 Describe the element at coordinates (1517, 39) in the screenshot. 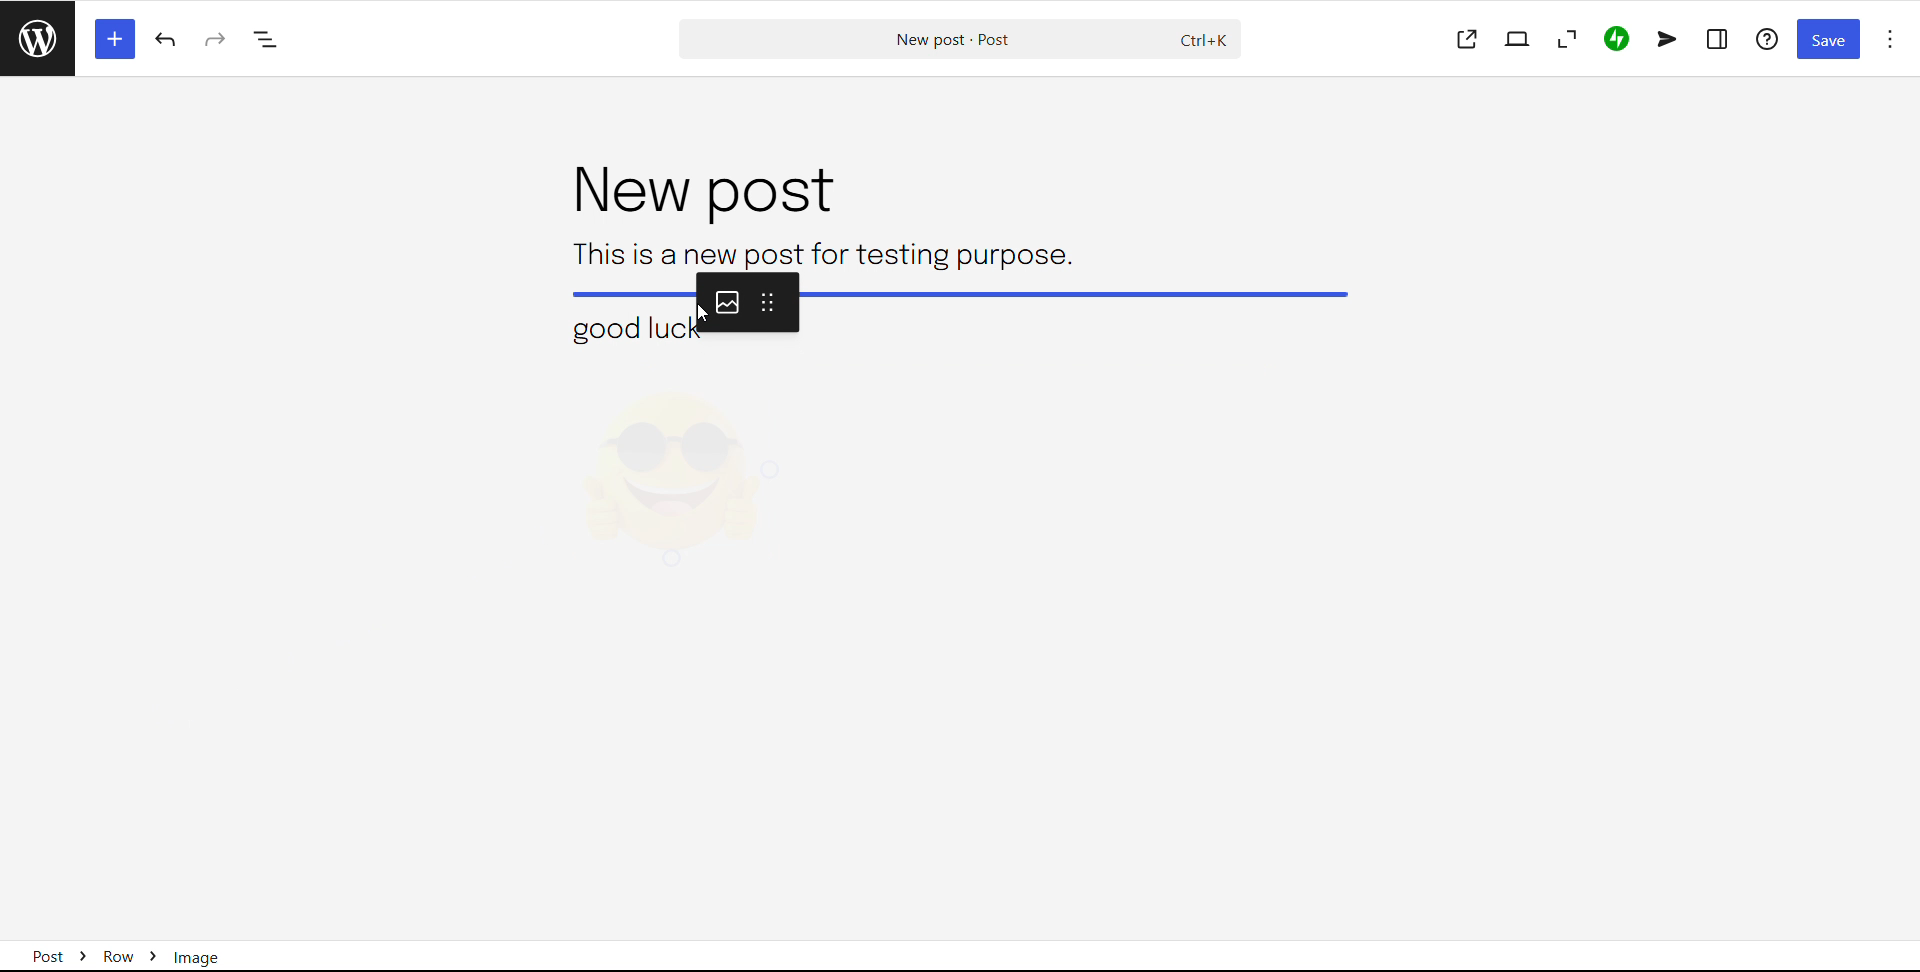

I see `view` at that location.